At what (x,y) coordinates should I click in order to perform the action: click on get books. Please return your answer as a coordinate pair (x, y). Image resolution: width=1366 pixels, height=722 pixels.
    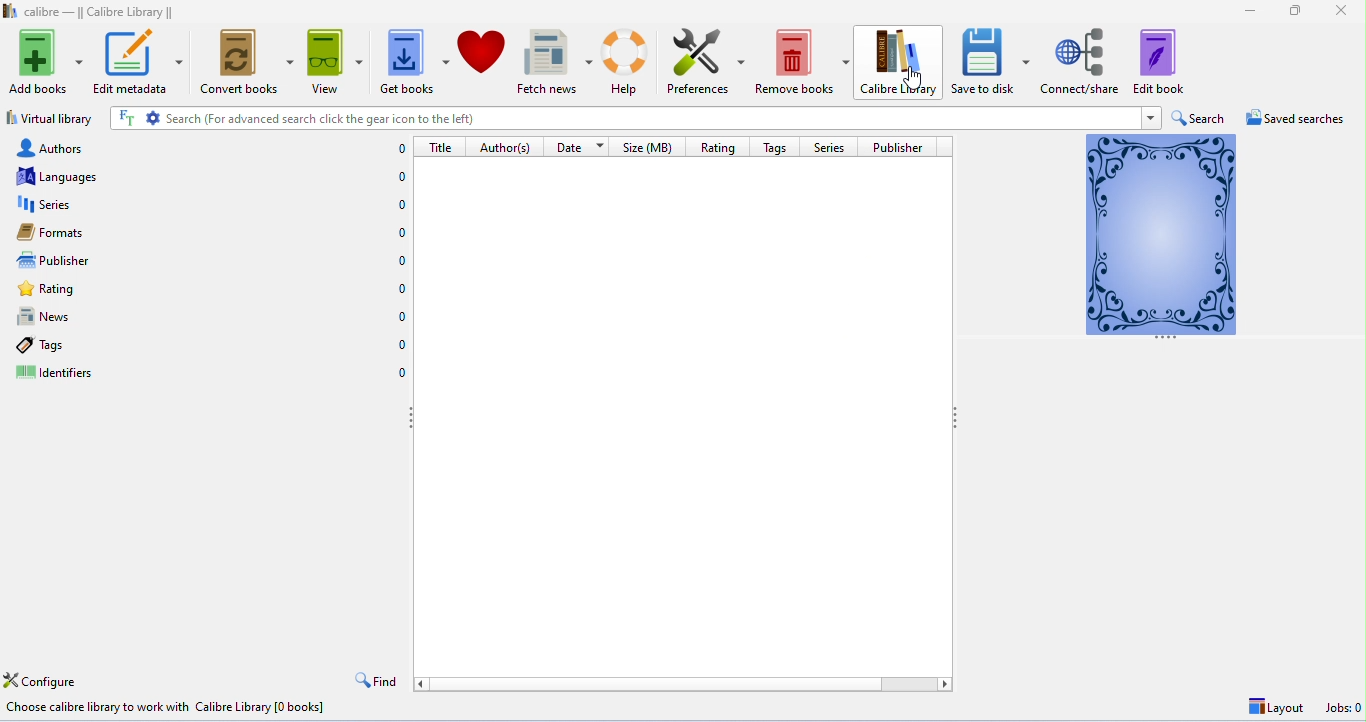
    Looking at the image, I should click on (415, 61).